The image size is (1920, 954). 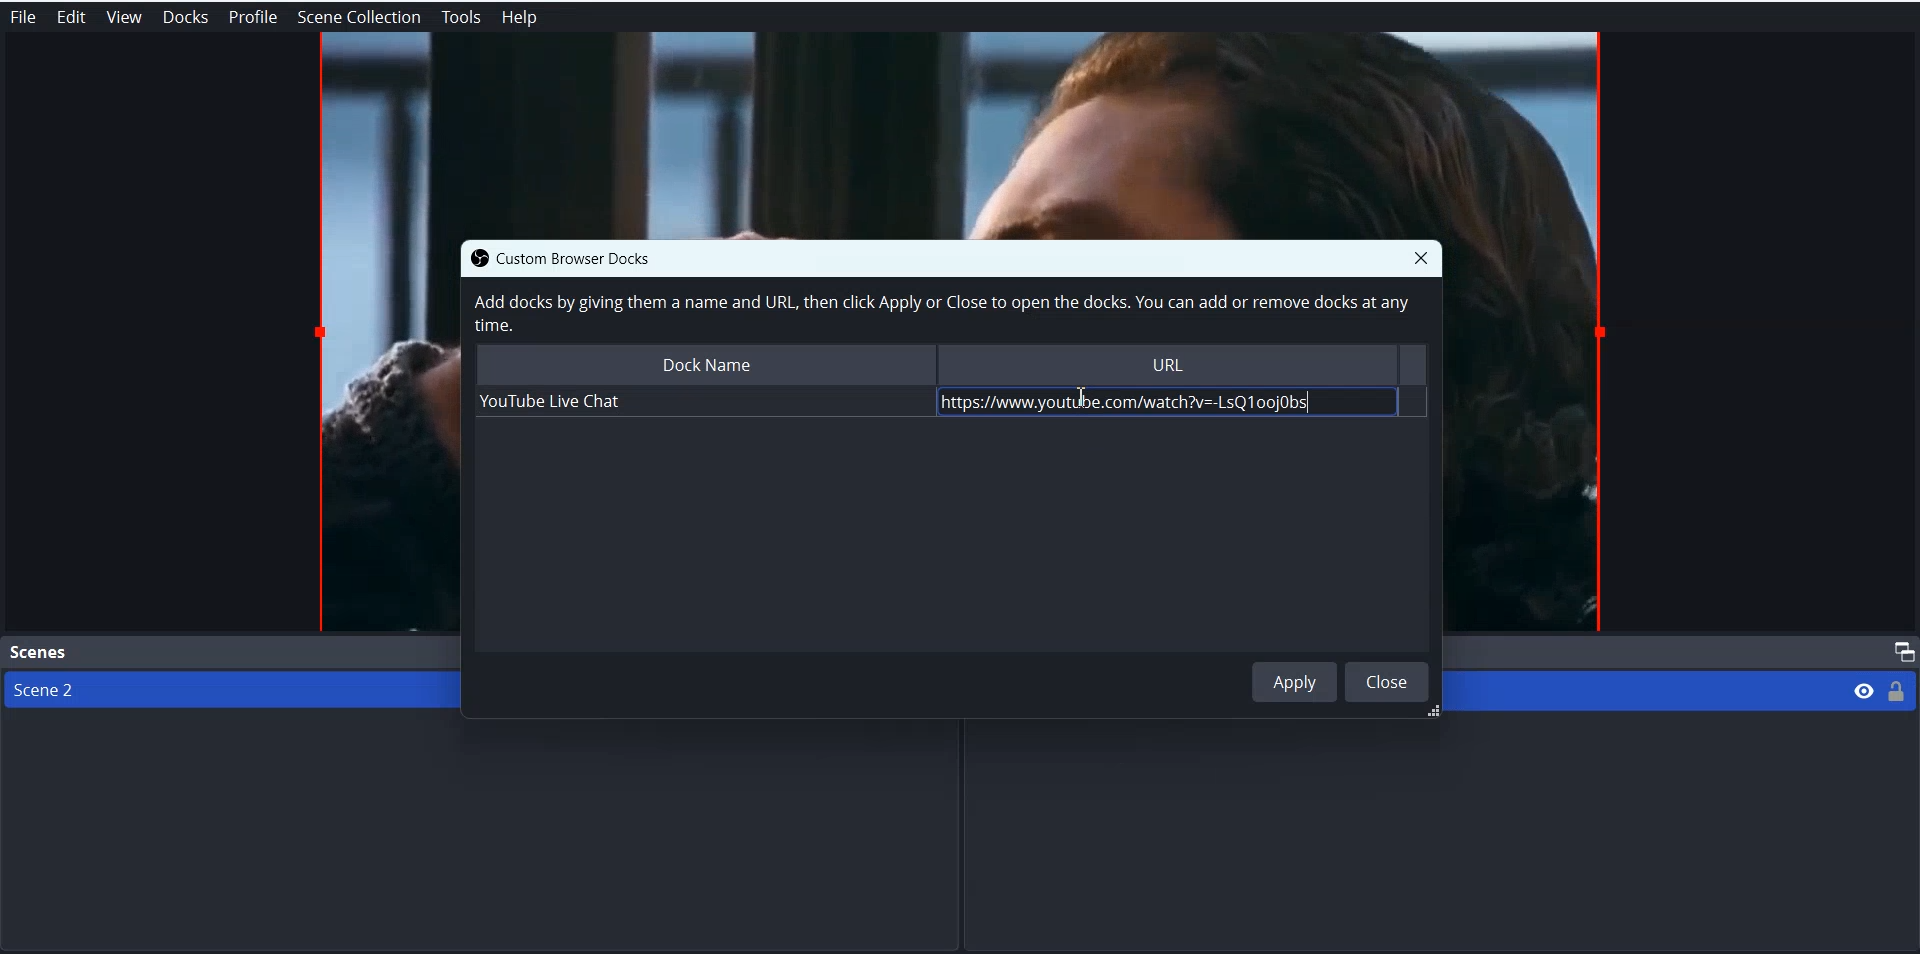 I want to click on Dock Name, so click(x=703, y=363).